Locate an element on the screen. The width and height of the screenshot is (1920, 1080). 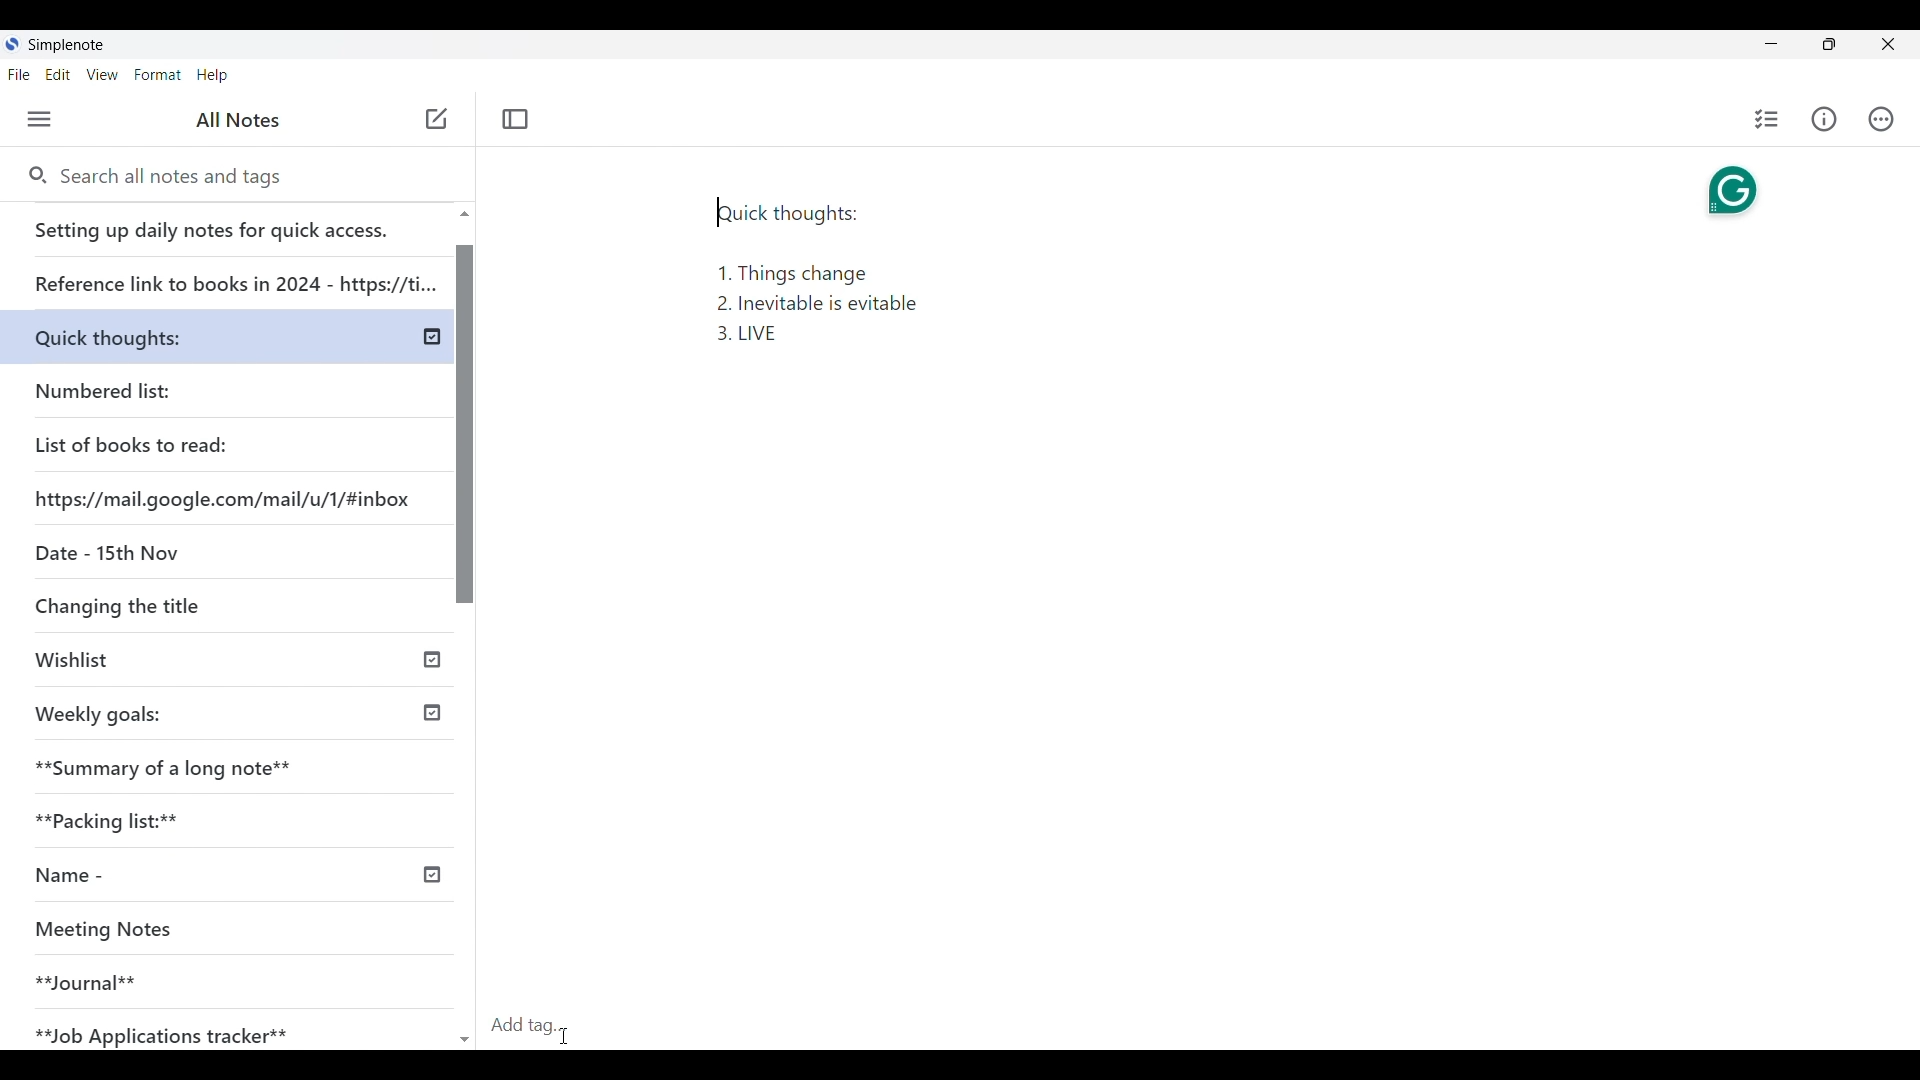
All notes is located at coordinates (238, 120).